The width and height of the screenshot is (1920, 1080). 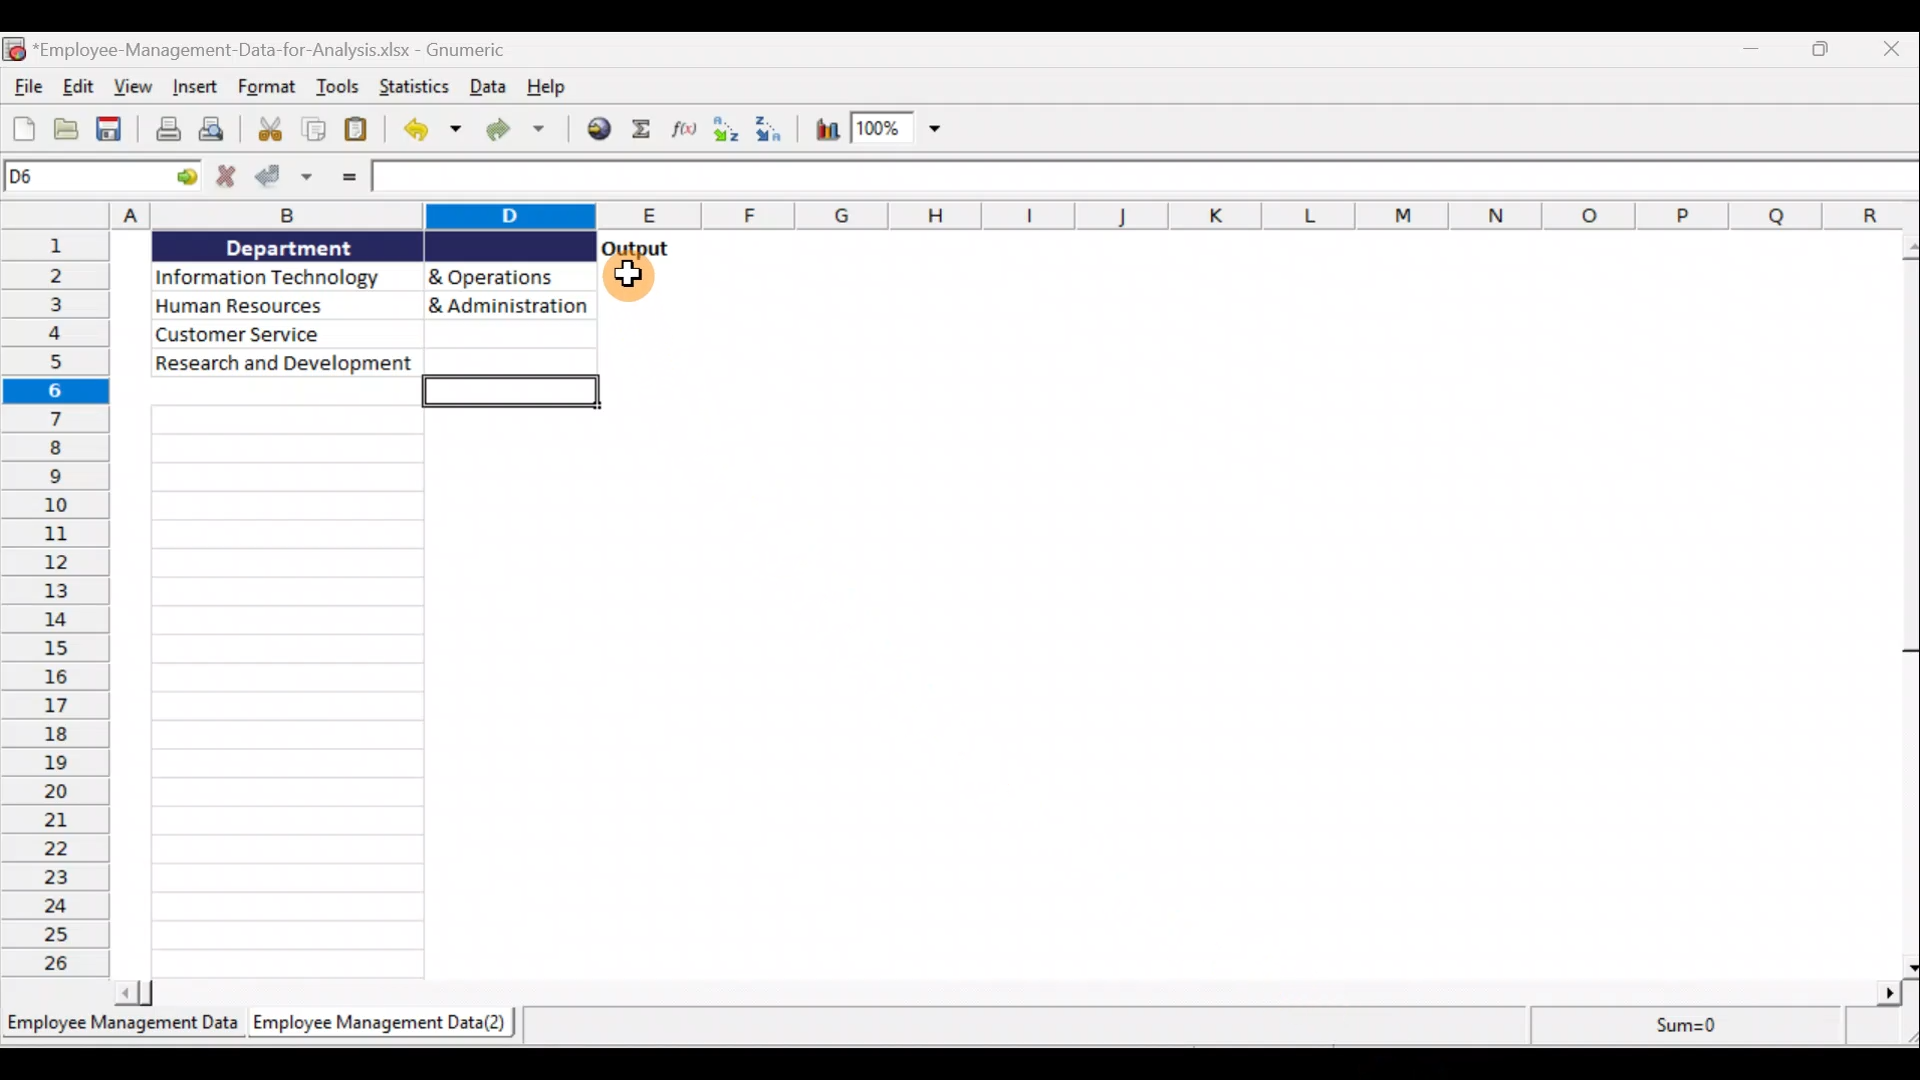 What do you see at coordinates (112, 129) in the screenshot?
I see `Save the current workbook` at bounding box center [112, 129].